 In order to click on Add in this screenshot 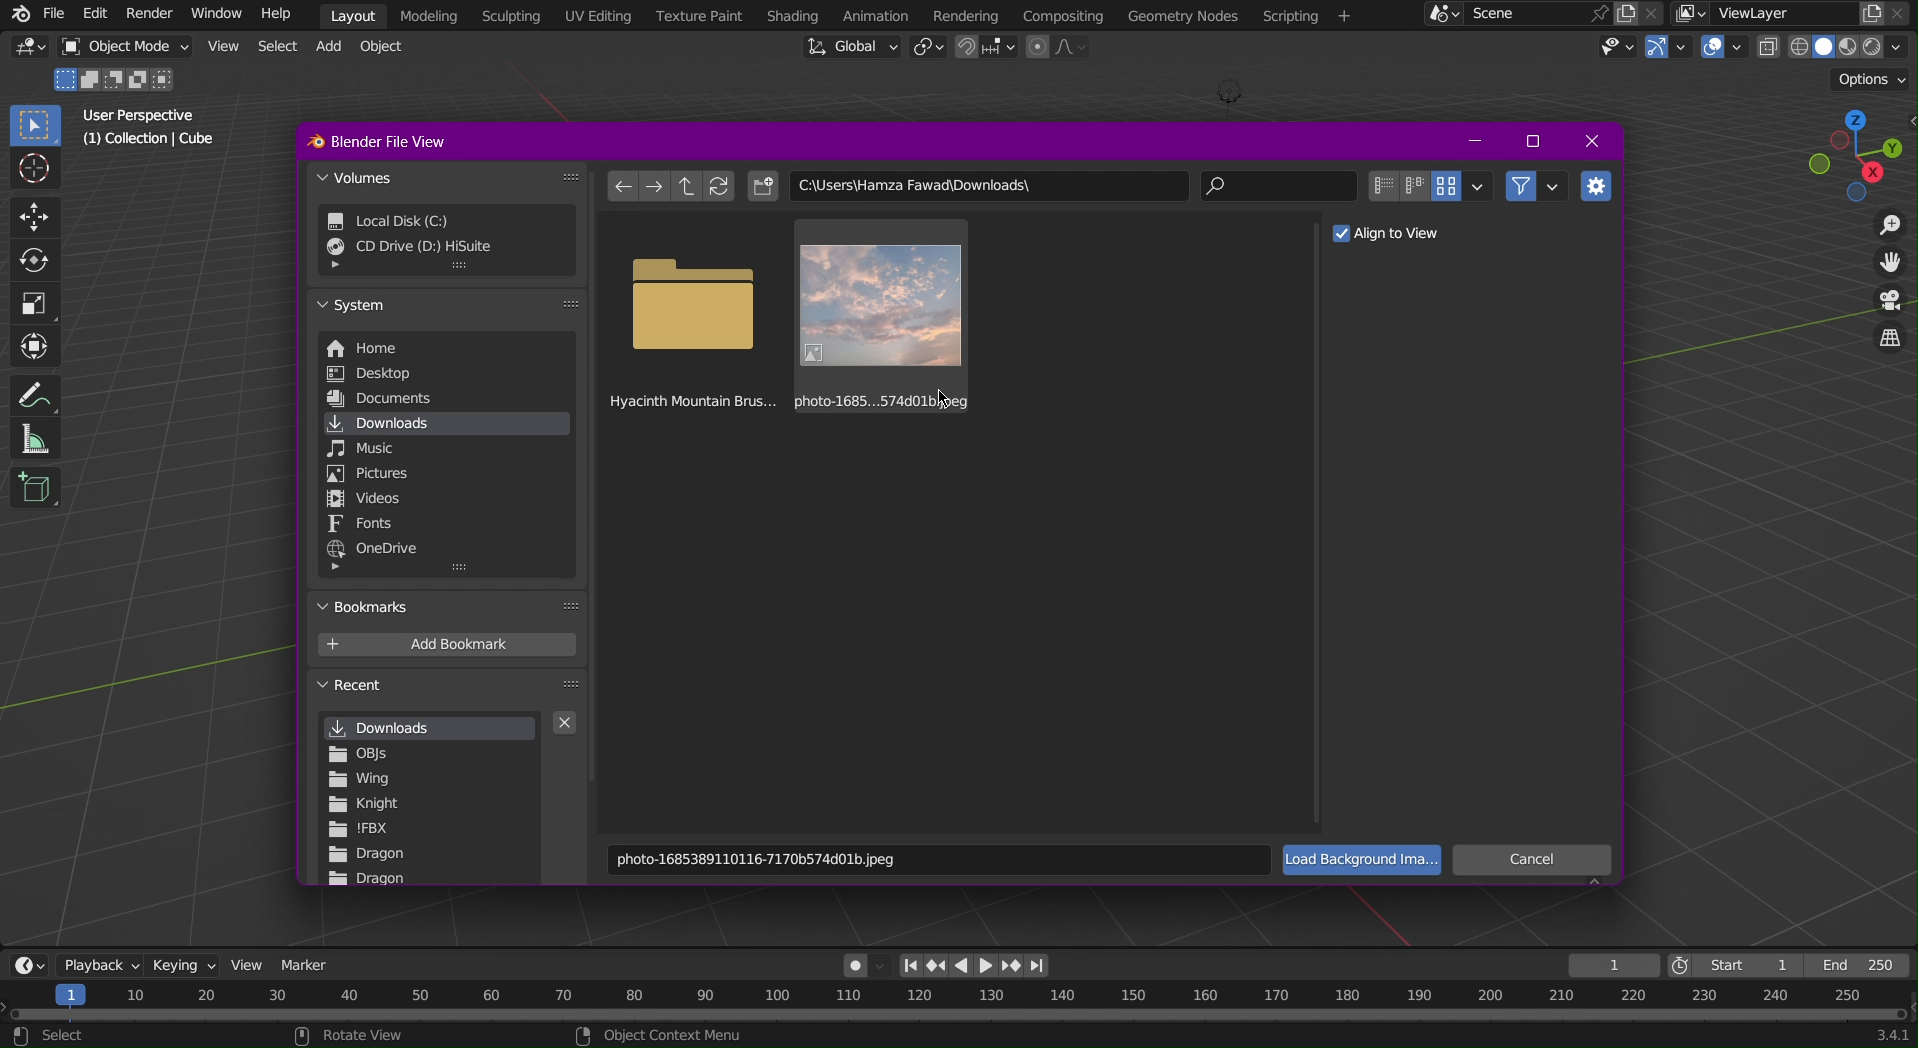, I will do `click(334, 49)`.